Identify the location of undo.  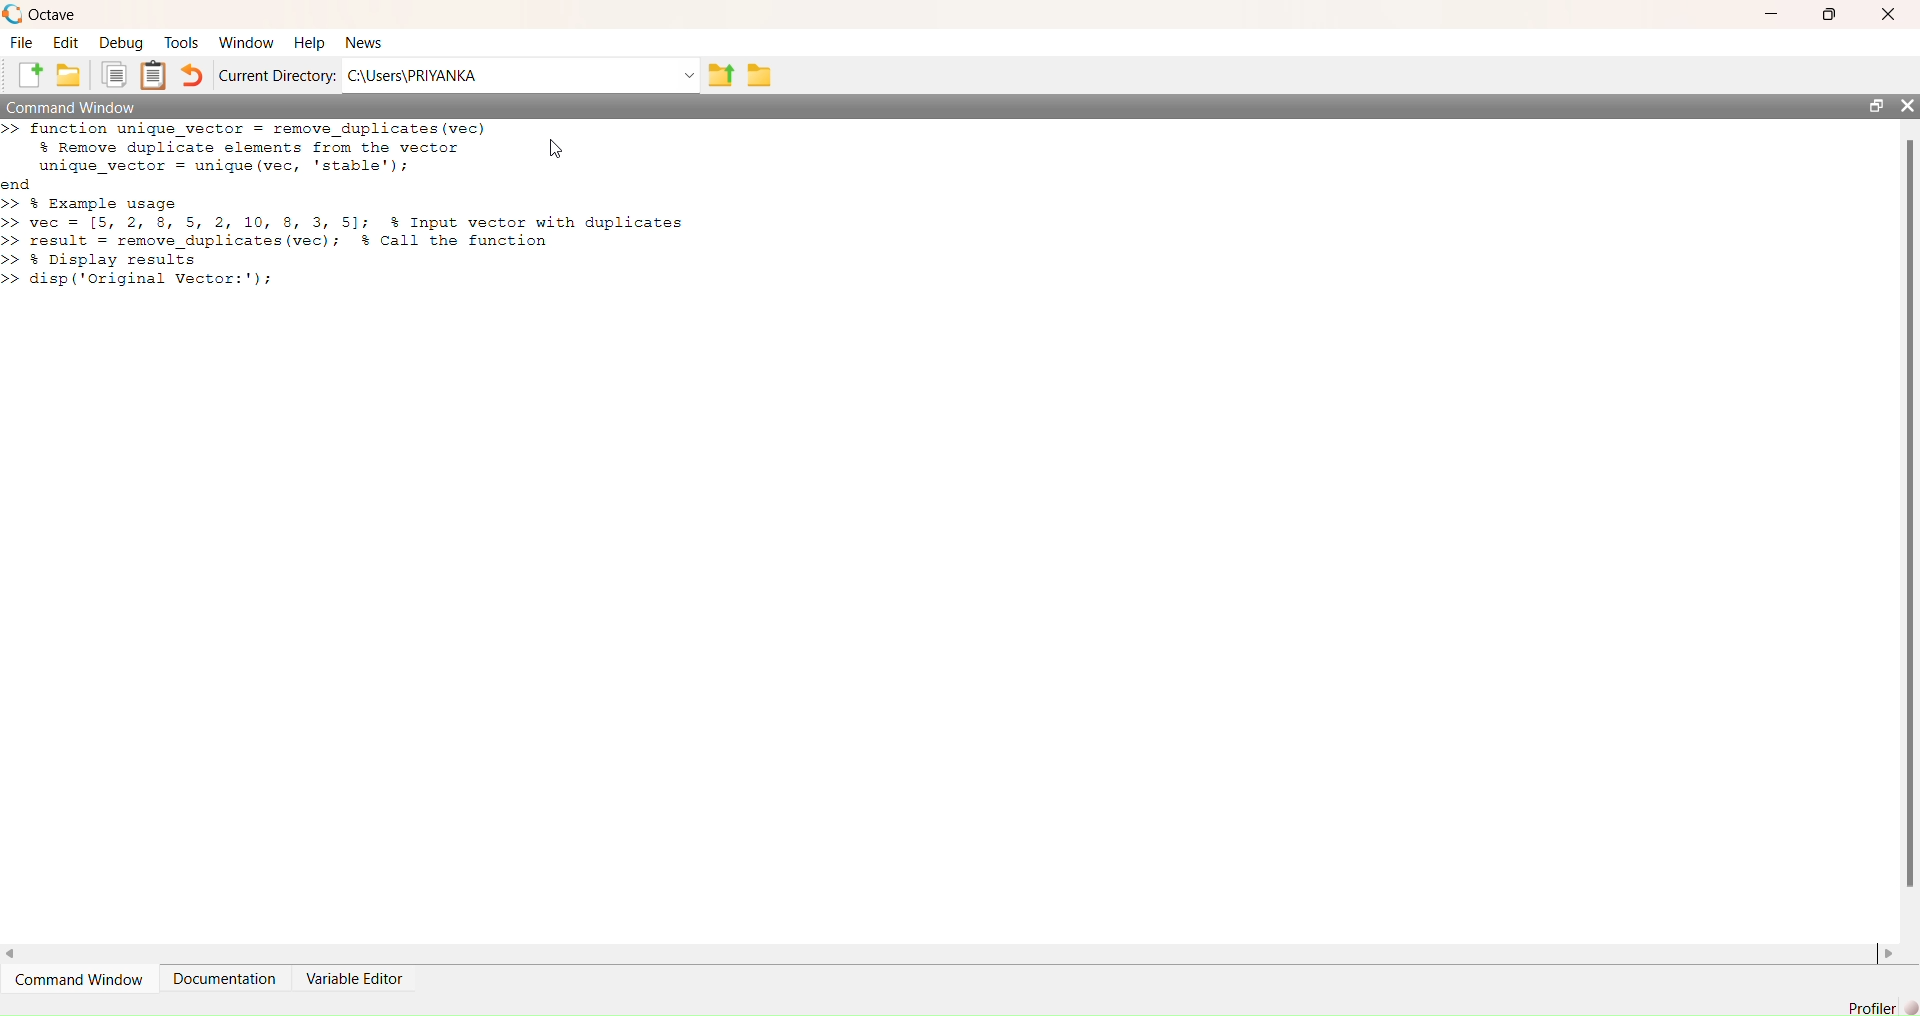
(191, 75).